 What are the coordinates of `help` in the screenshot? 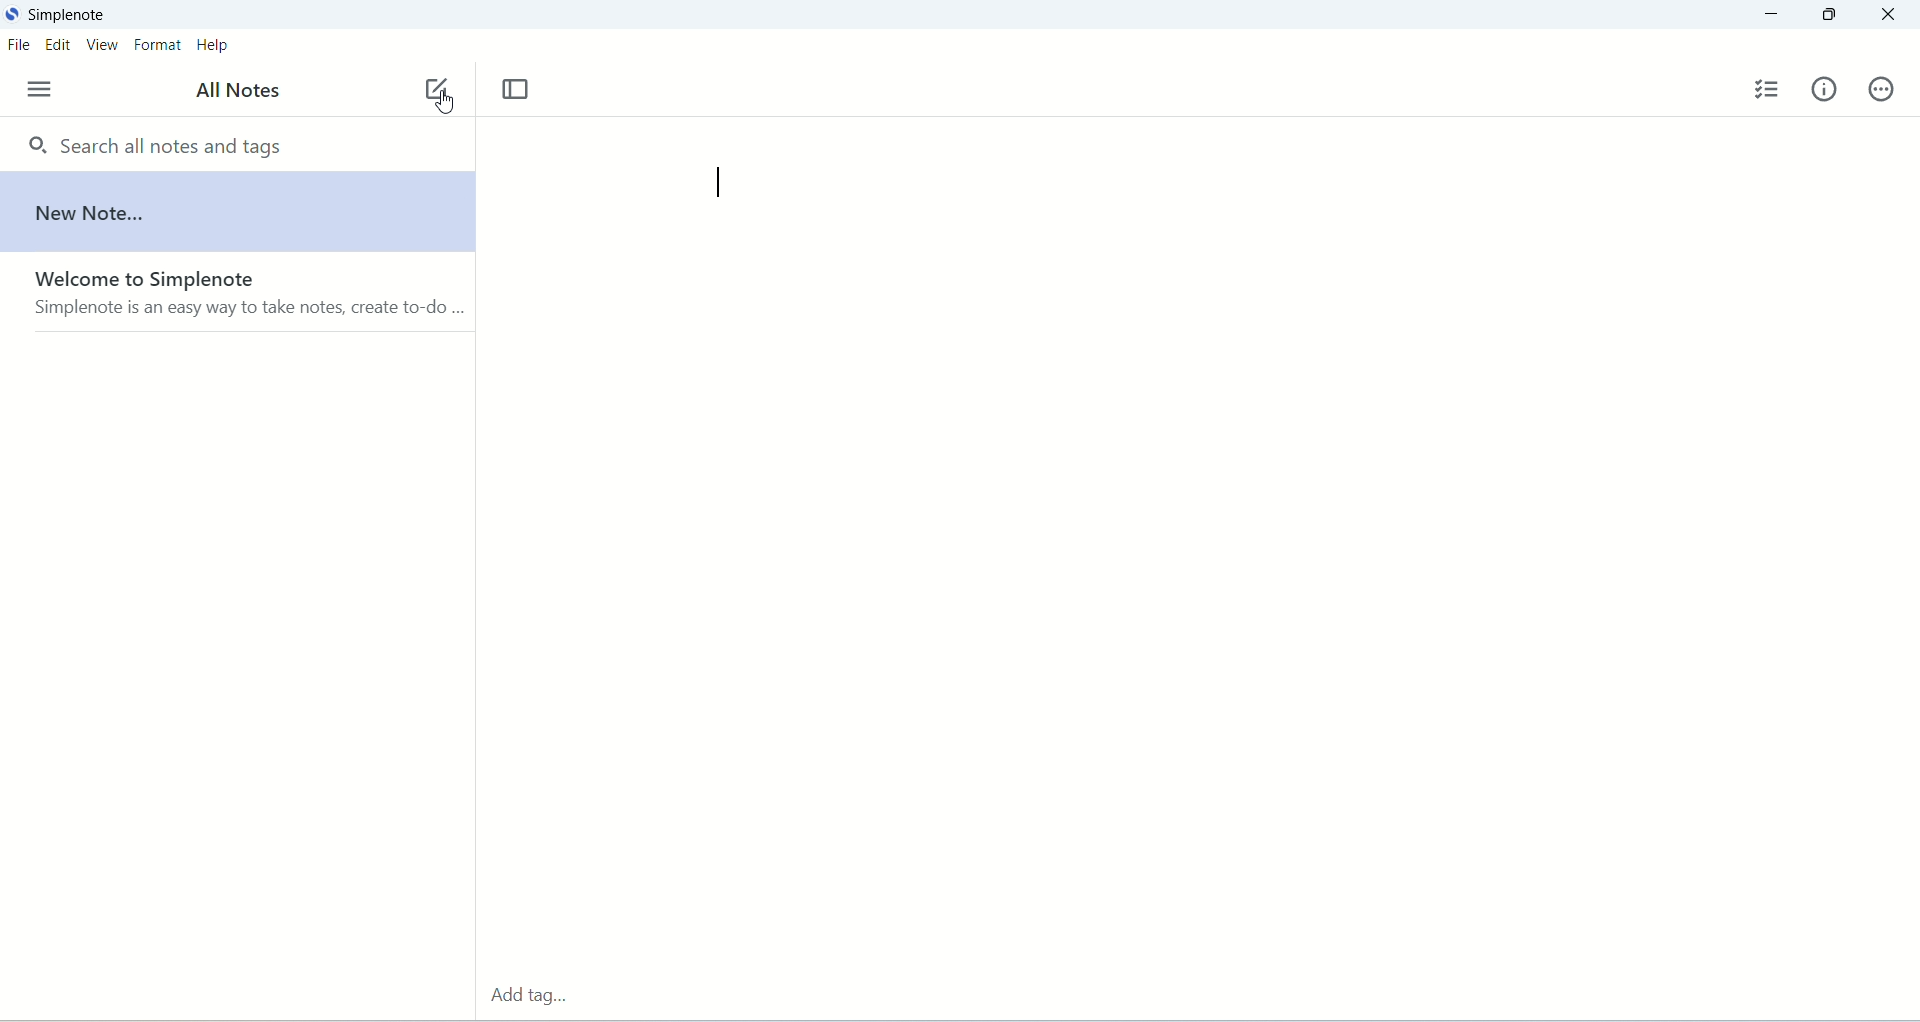 It's located at (217, 47).